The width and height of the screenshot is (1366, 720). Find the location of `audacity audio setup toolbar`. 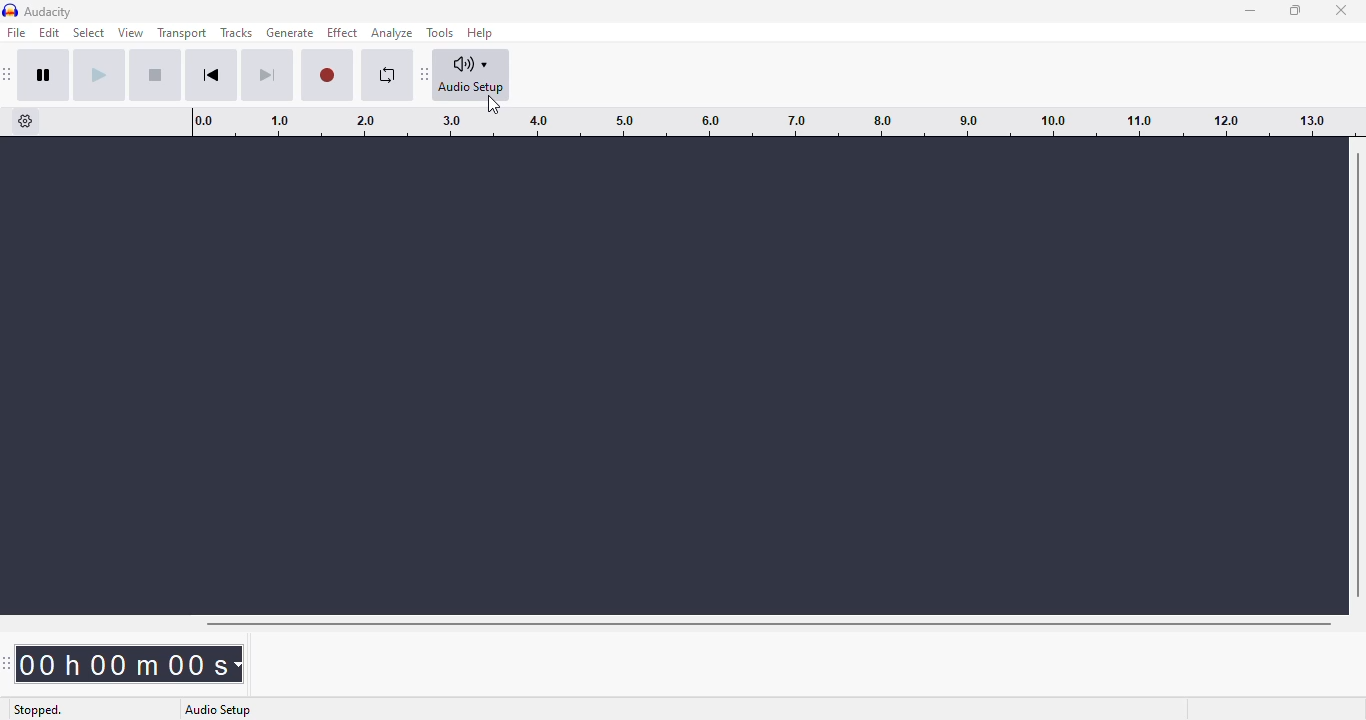

audacity audio setup toolbar is located at coordinates (425, 73).